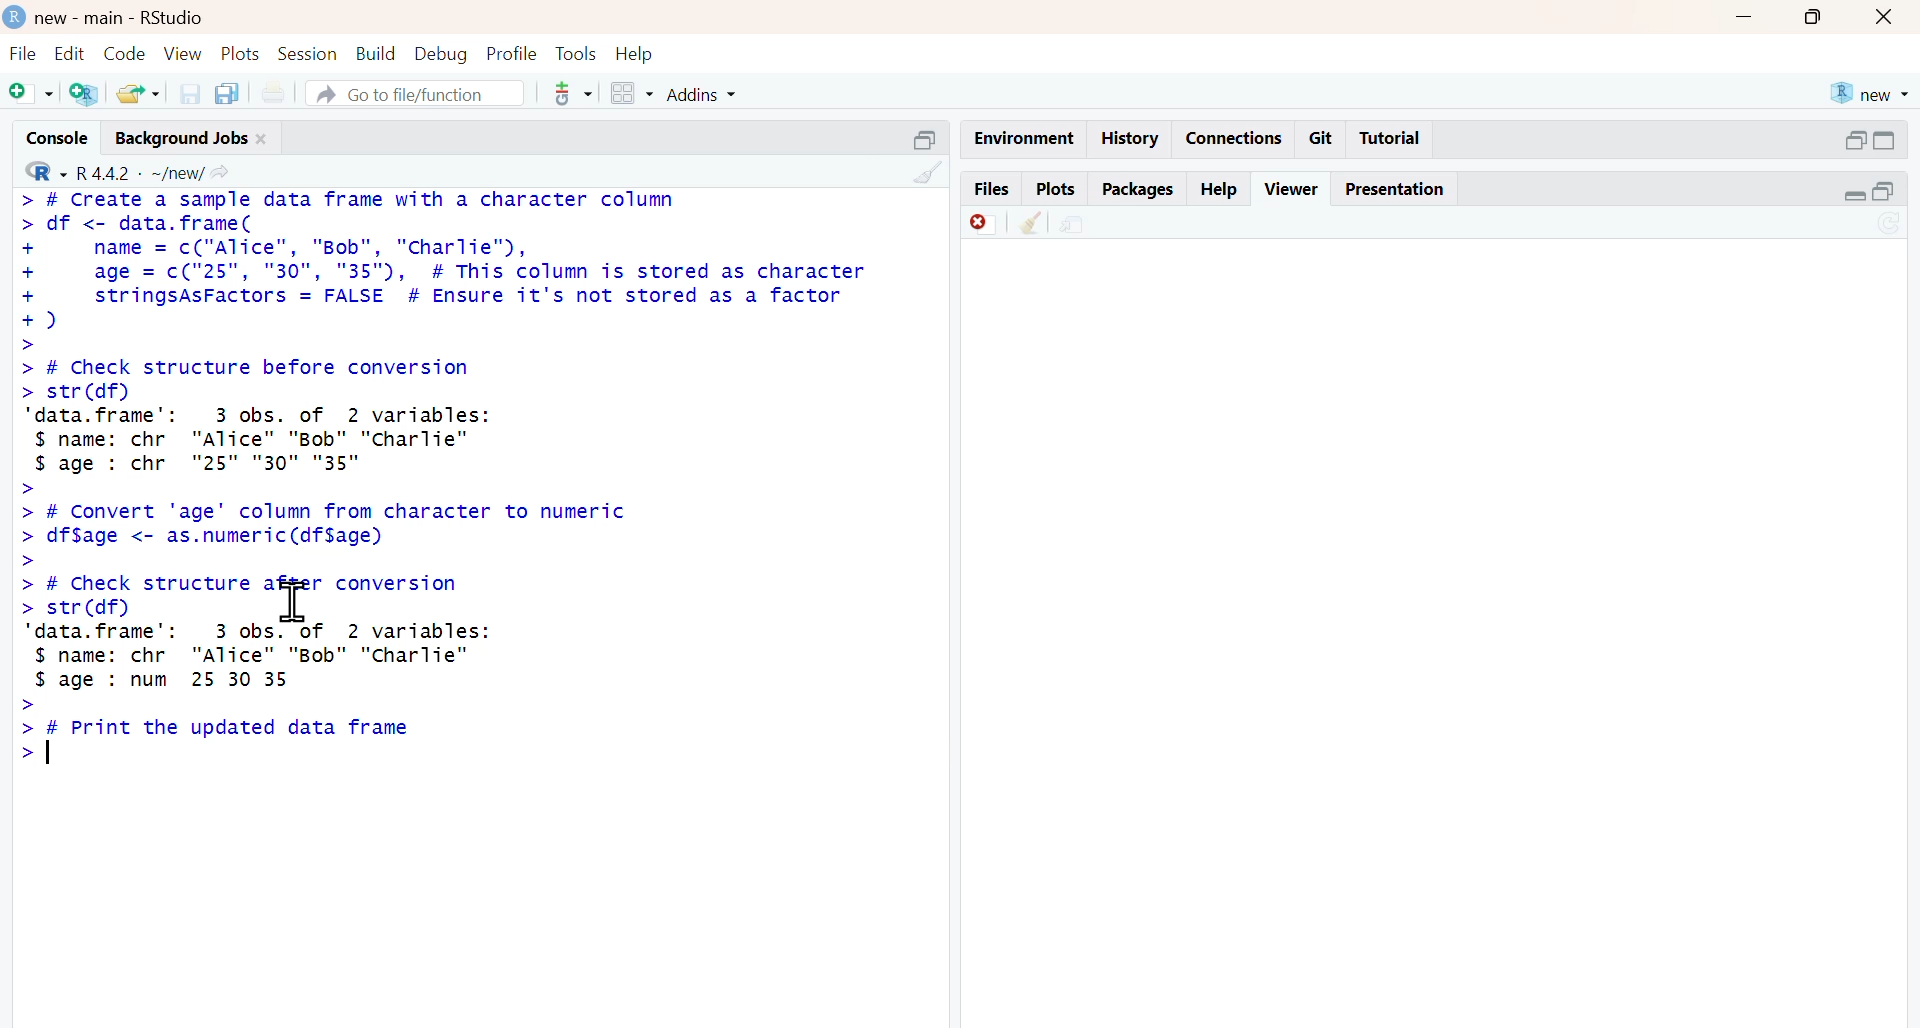 Image resolution: width=1920 pixels, height=1028 pixels. What do you see at coordinates (1236, 138) in the screenshot?
I see `connections` at bounding box center [1236, 138].